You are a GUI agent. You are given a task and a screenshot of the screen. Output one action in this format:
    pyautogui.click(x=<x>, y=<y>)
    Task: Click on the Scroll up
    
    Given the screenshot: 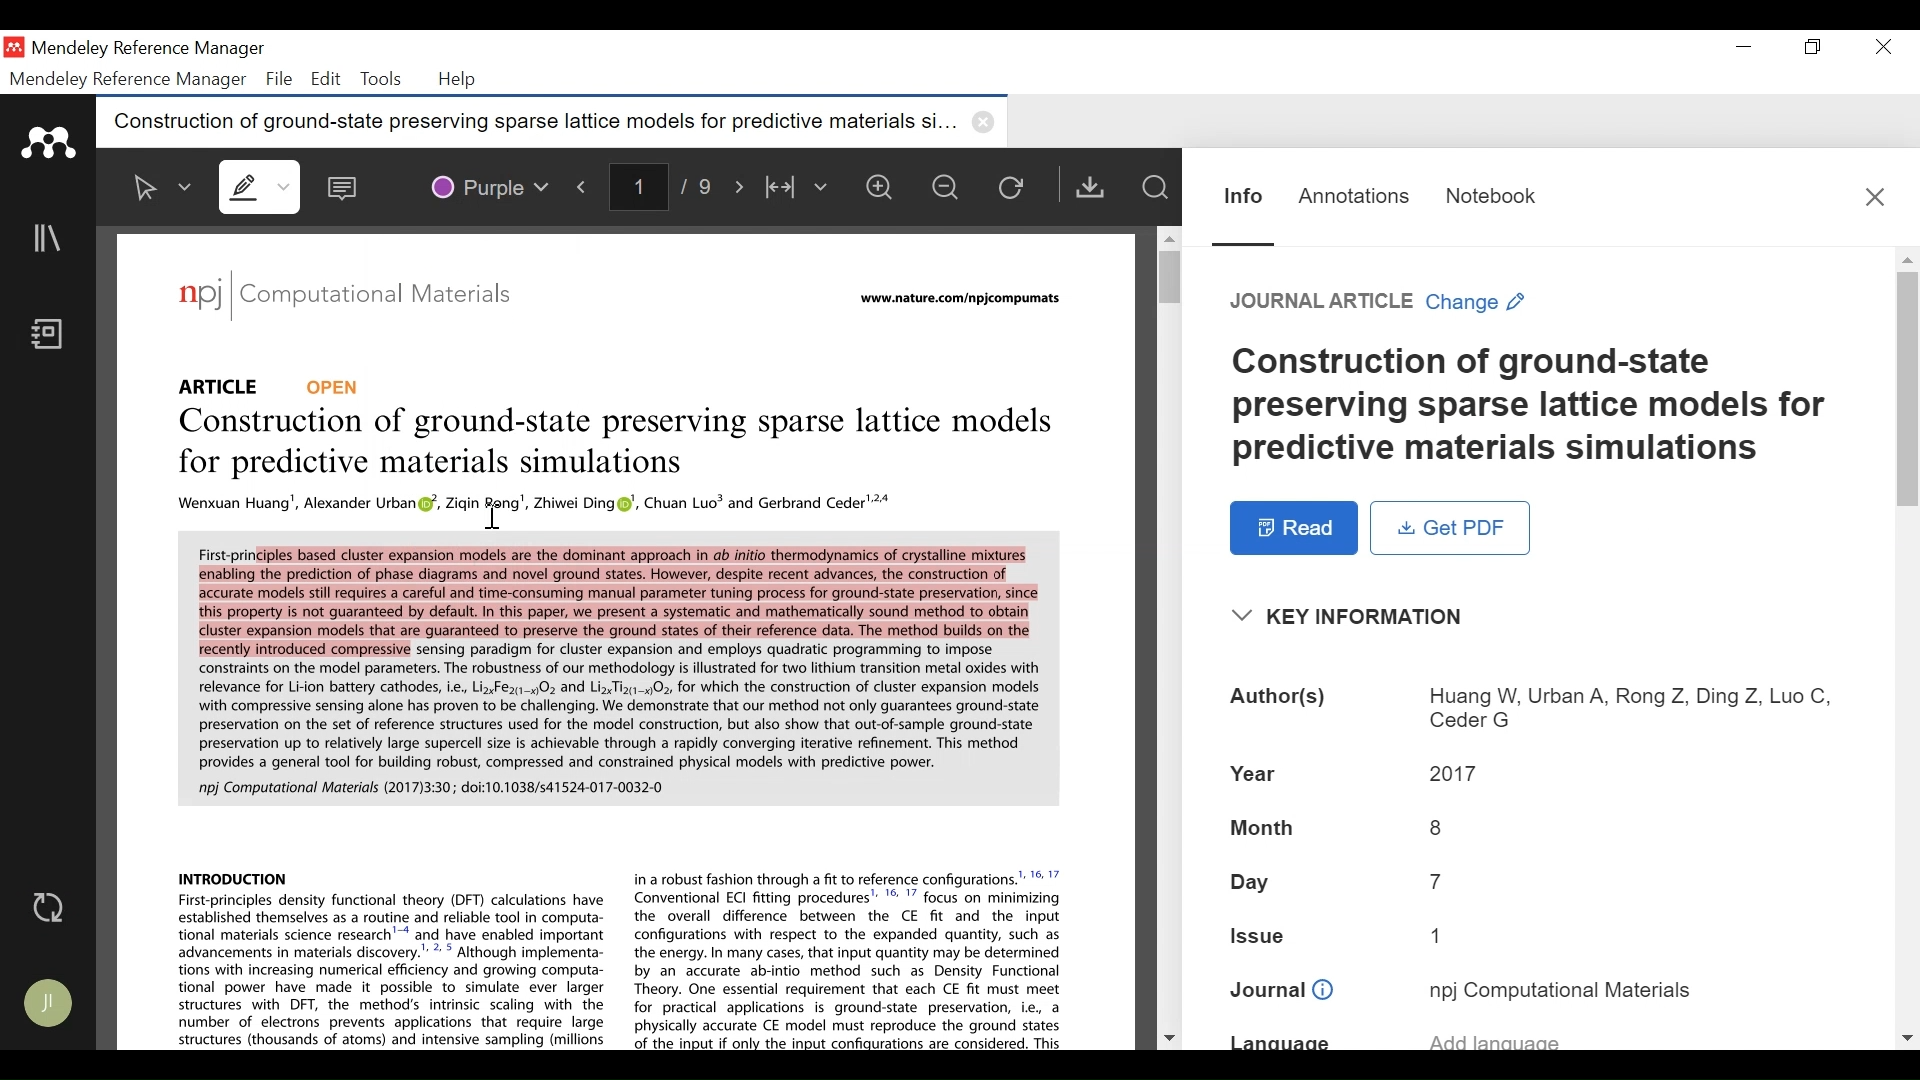 What is the action you would take?
    pyautogui.click(x=1905, y=259)
    